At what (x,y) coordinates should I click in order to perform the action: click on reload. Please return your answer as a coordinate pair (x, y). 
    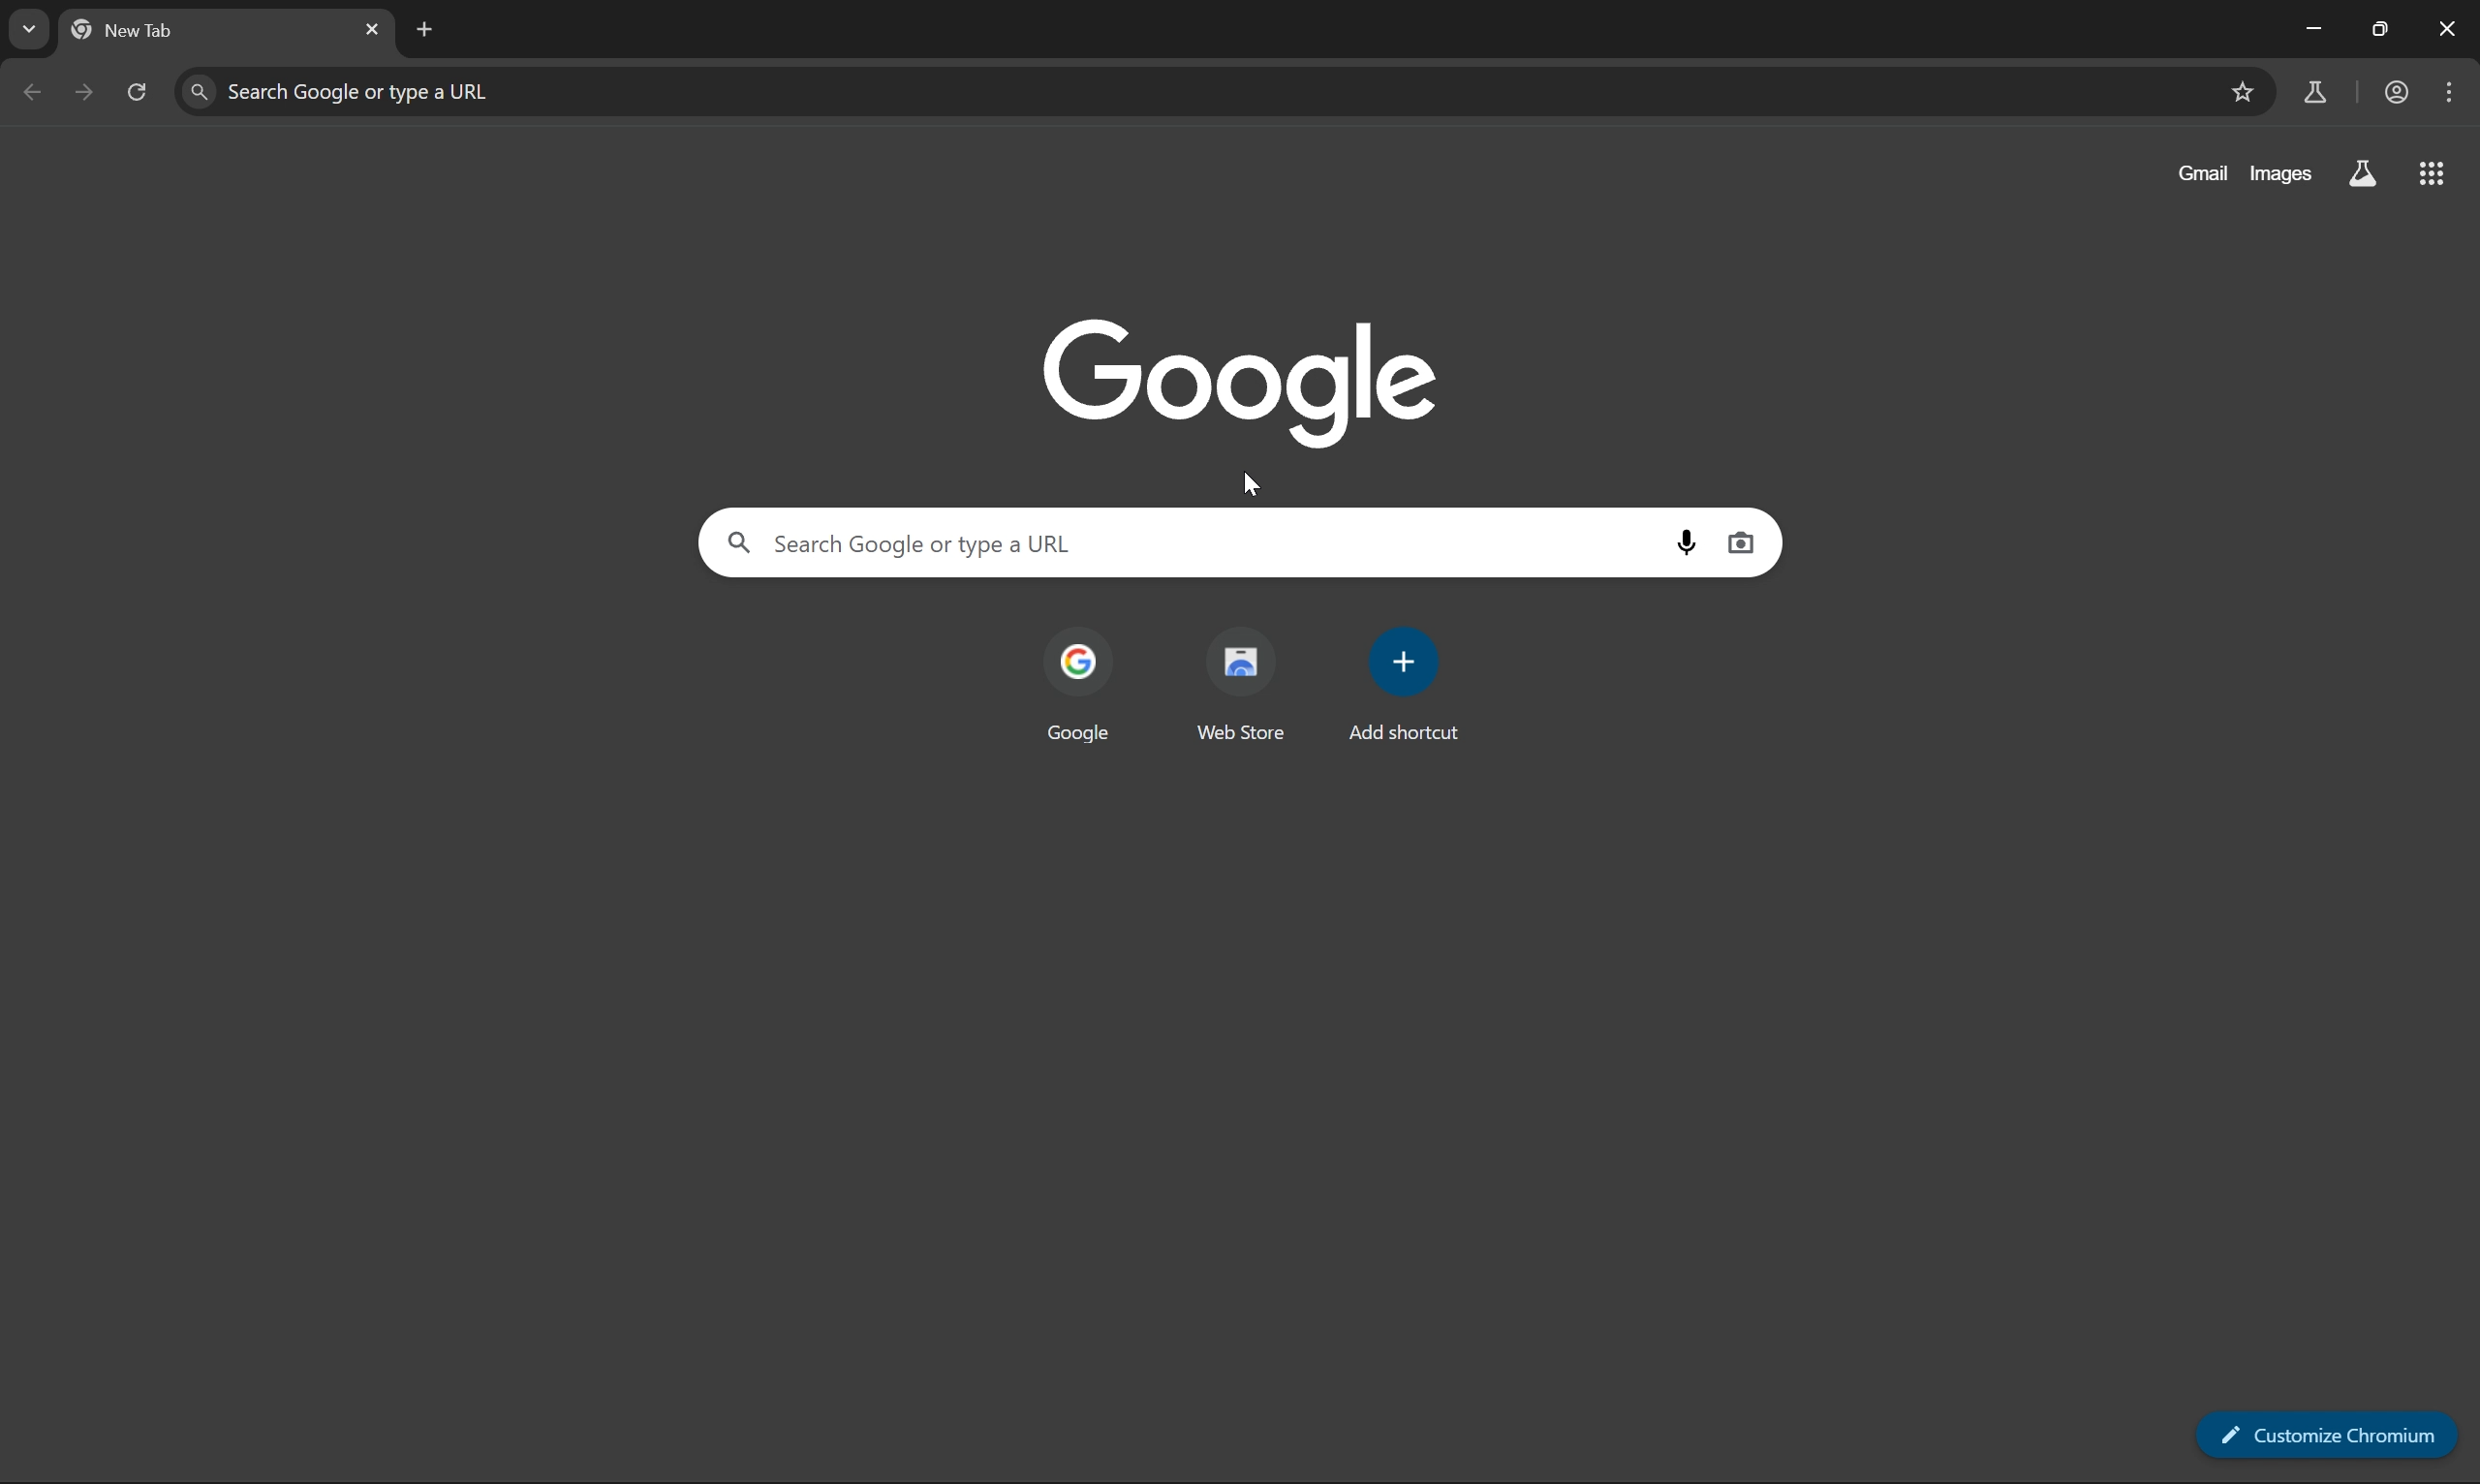
    Looking at the image, I should click on (143, 90).